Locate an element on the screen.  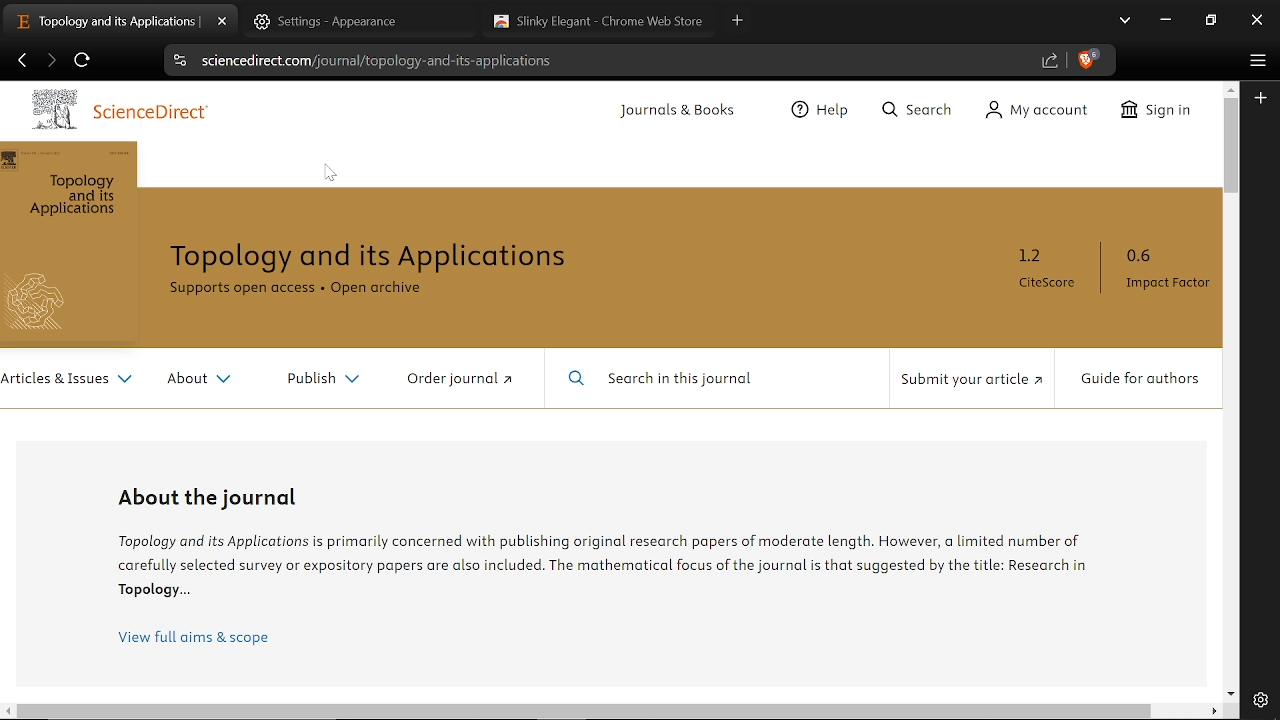
Topology and its Applications is located at coordinates (73, 197).